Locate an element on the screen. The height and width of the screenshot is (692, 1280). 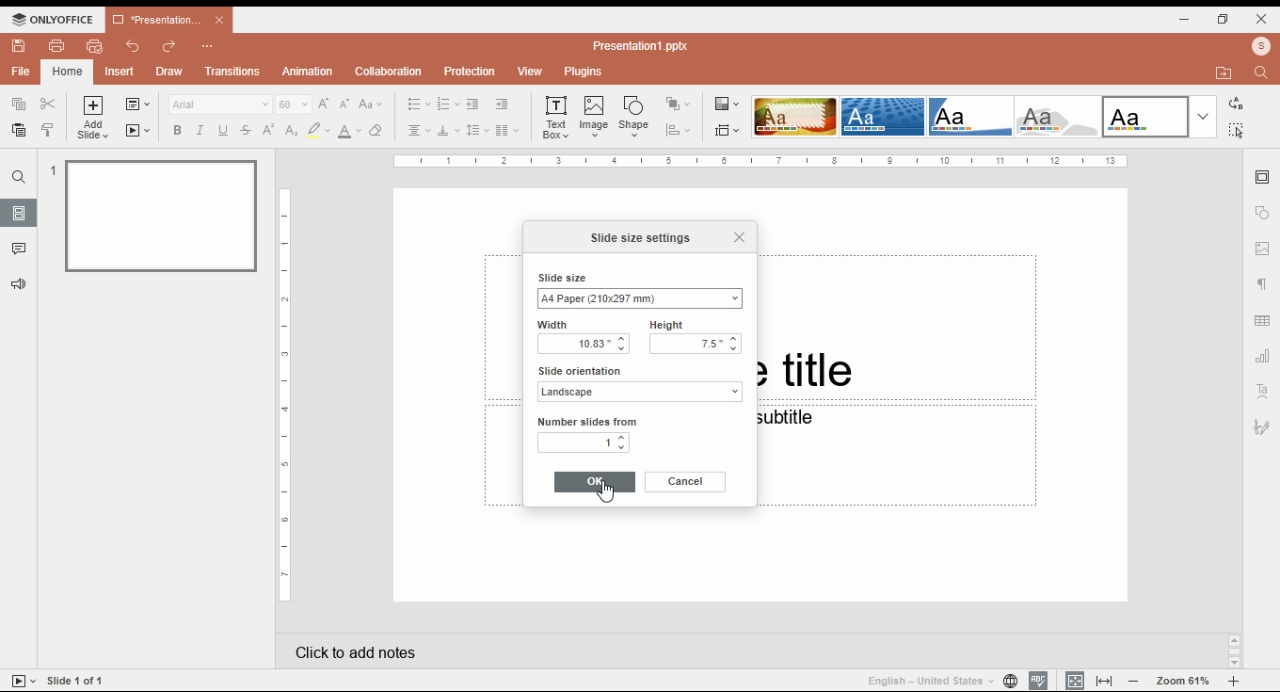
13.33" is located at coordinates (582, 344).